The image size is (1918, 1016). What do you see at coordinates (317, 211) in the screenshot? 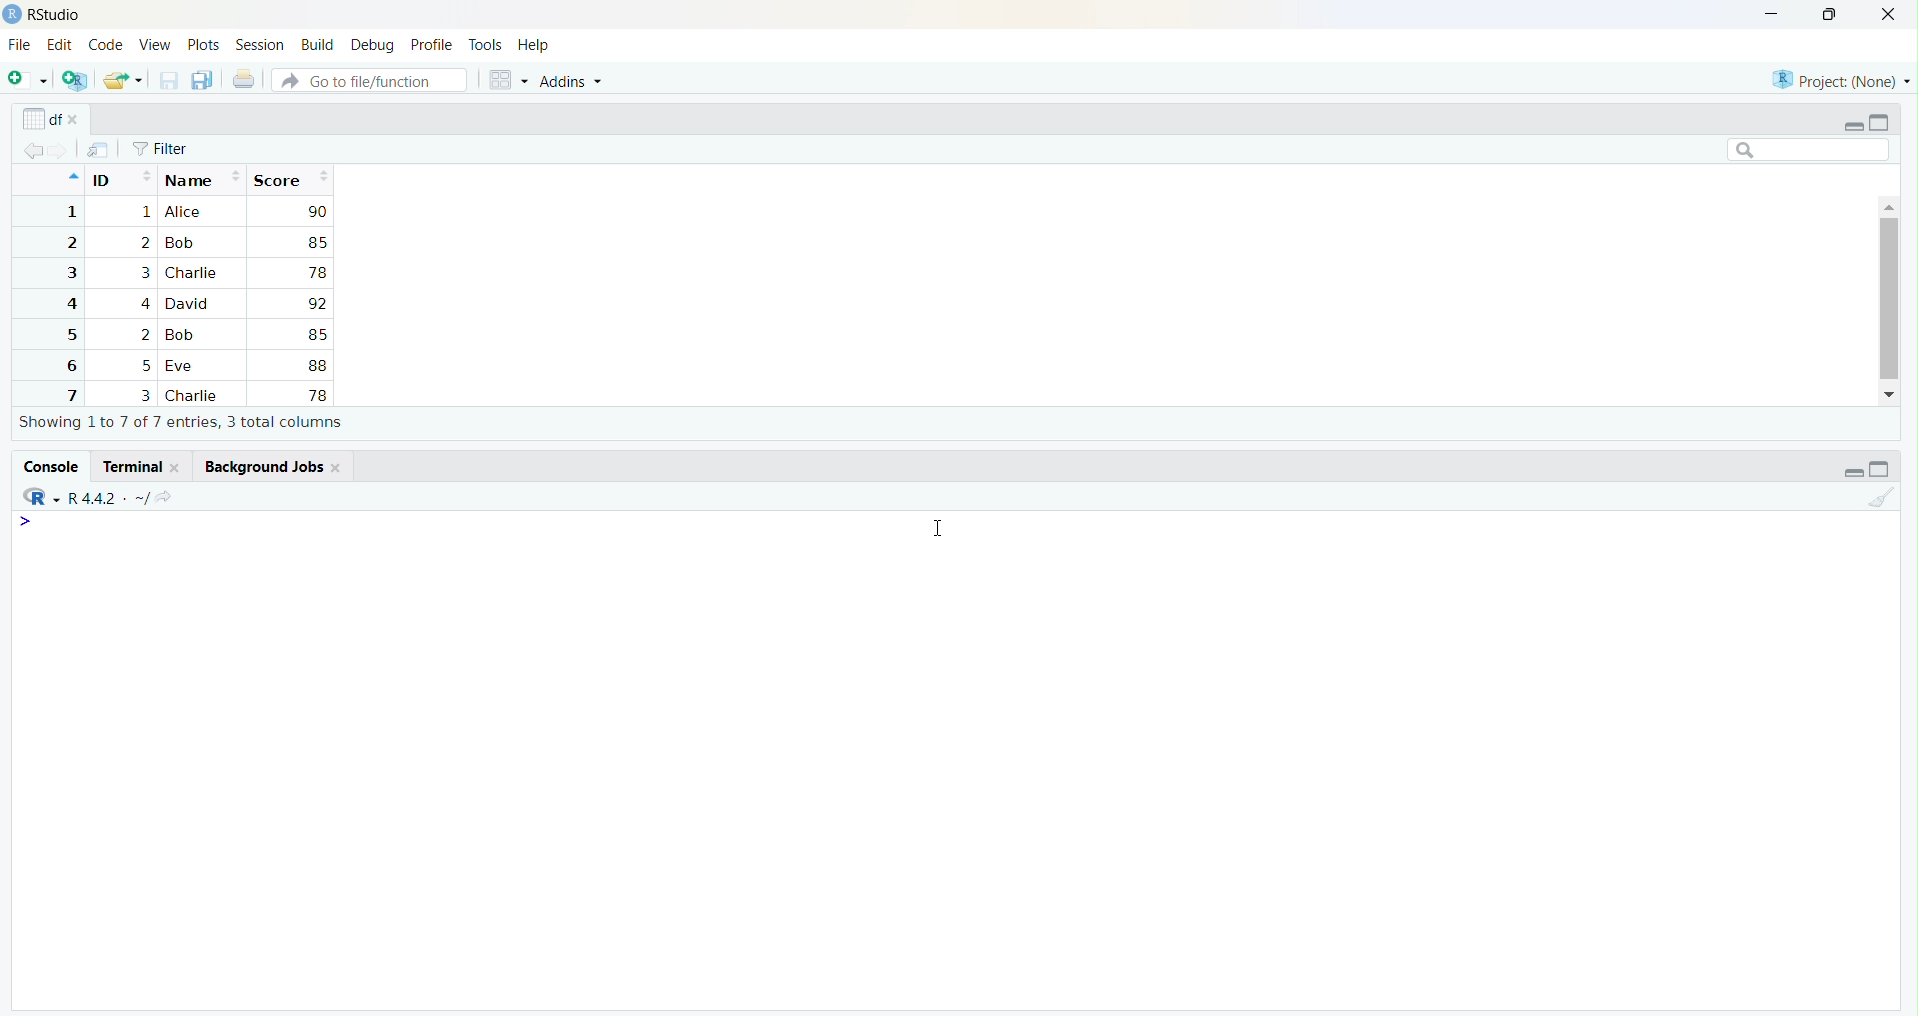
I see `90` at bounding box center [317, 211].